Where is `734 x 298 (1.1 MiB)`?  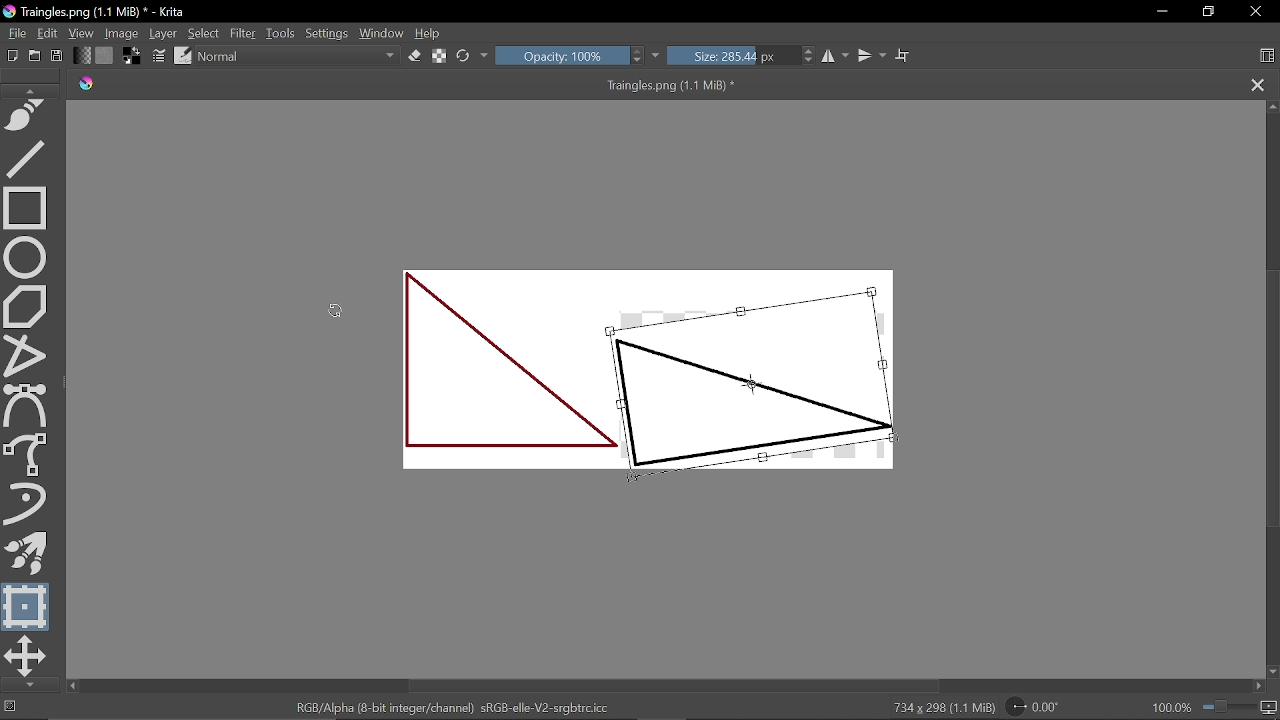
734 x 298 (1.1 MiB) is located at coordinates (938, 708).